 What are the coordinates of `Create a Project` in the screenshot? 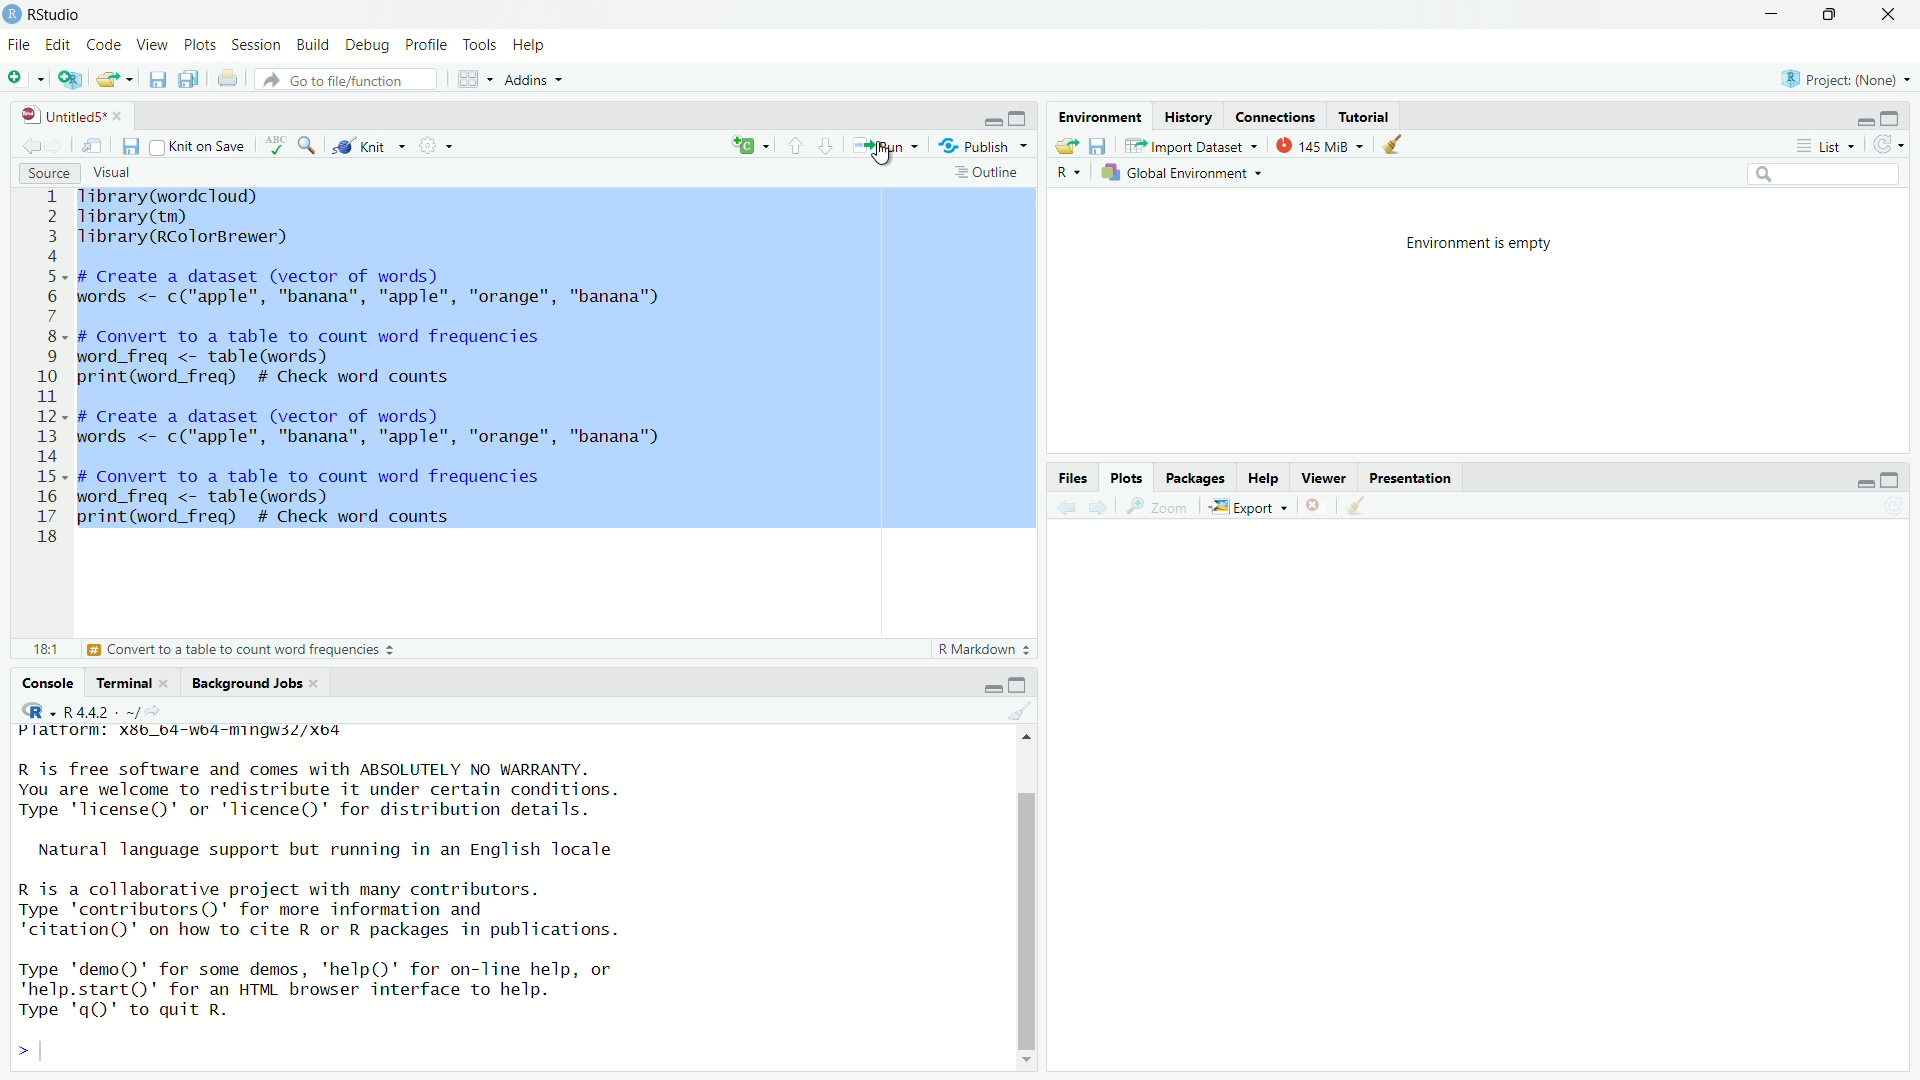 It's located at (73, 81).